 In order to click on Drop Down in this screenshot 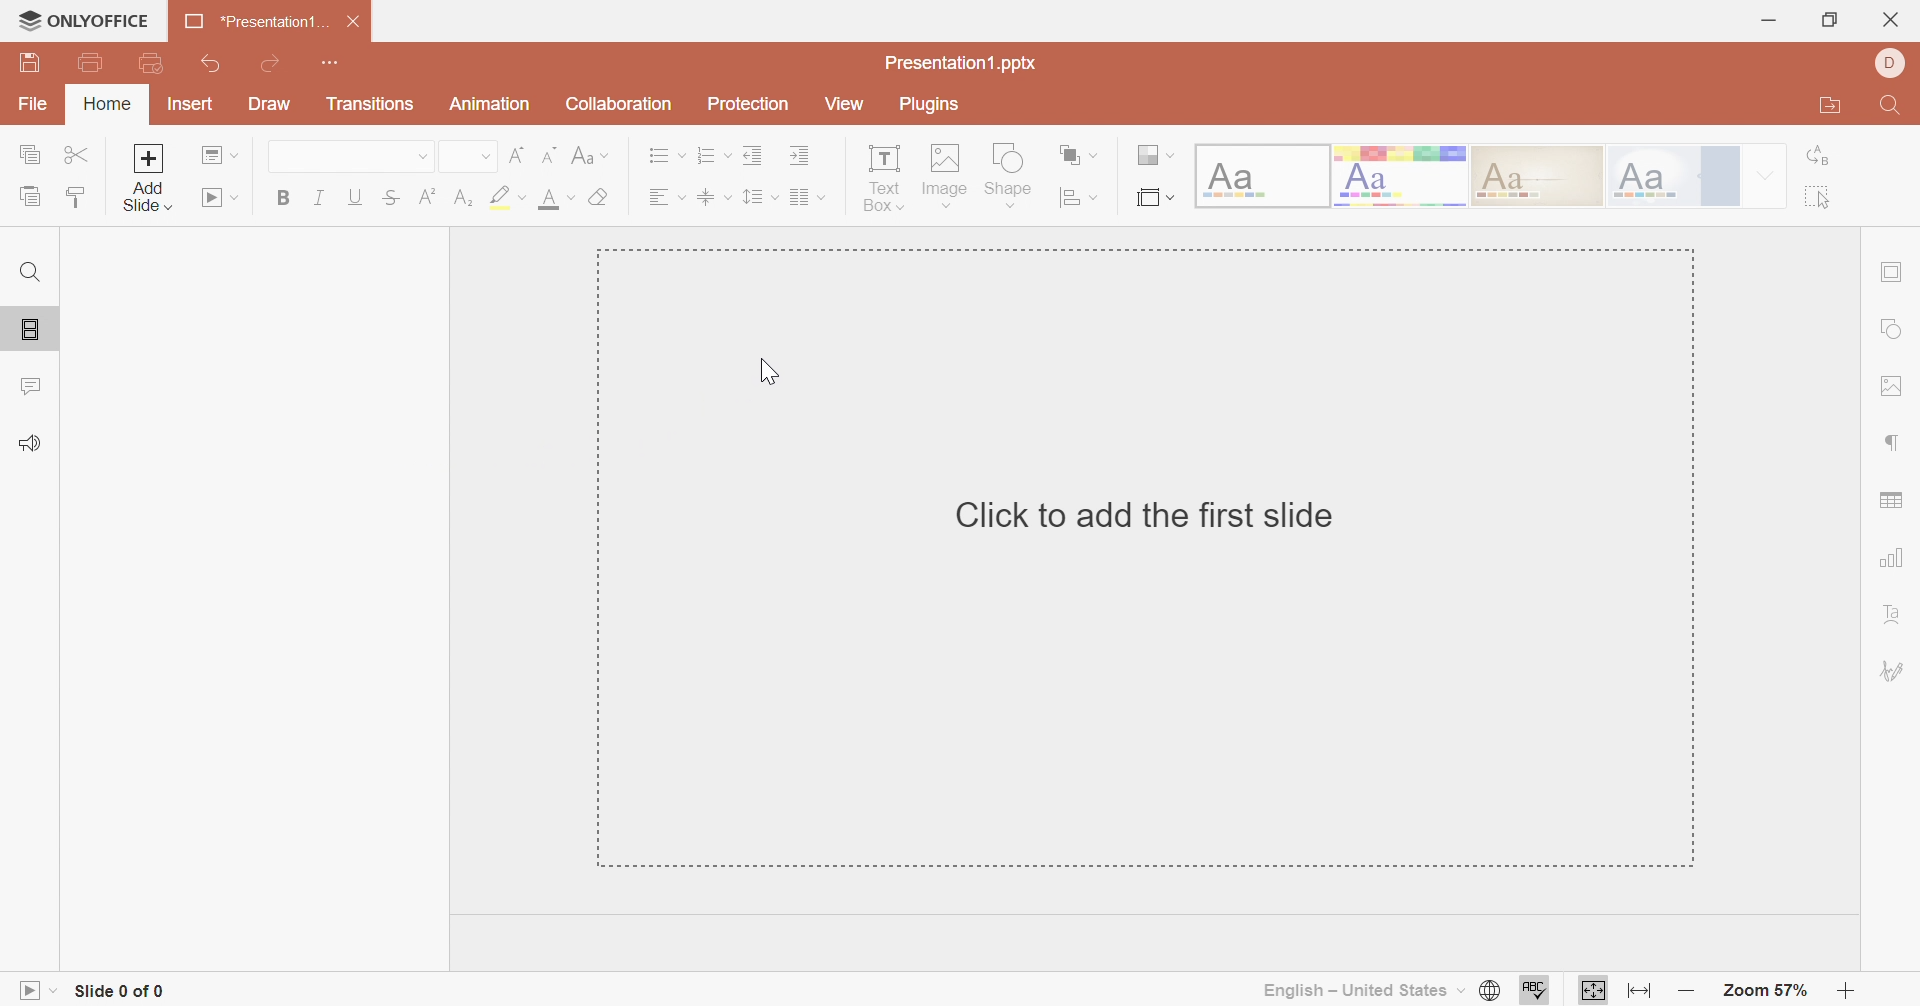, I will do `click(684, 197)`.